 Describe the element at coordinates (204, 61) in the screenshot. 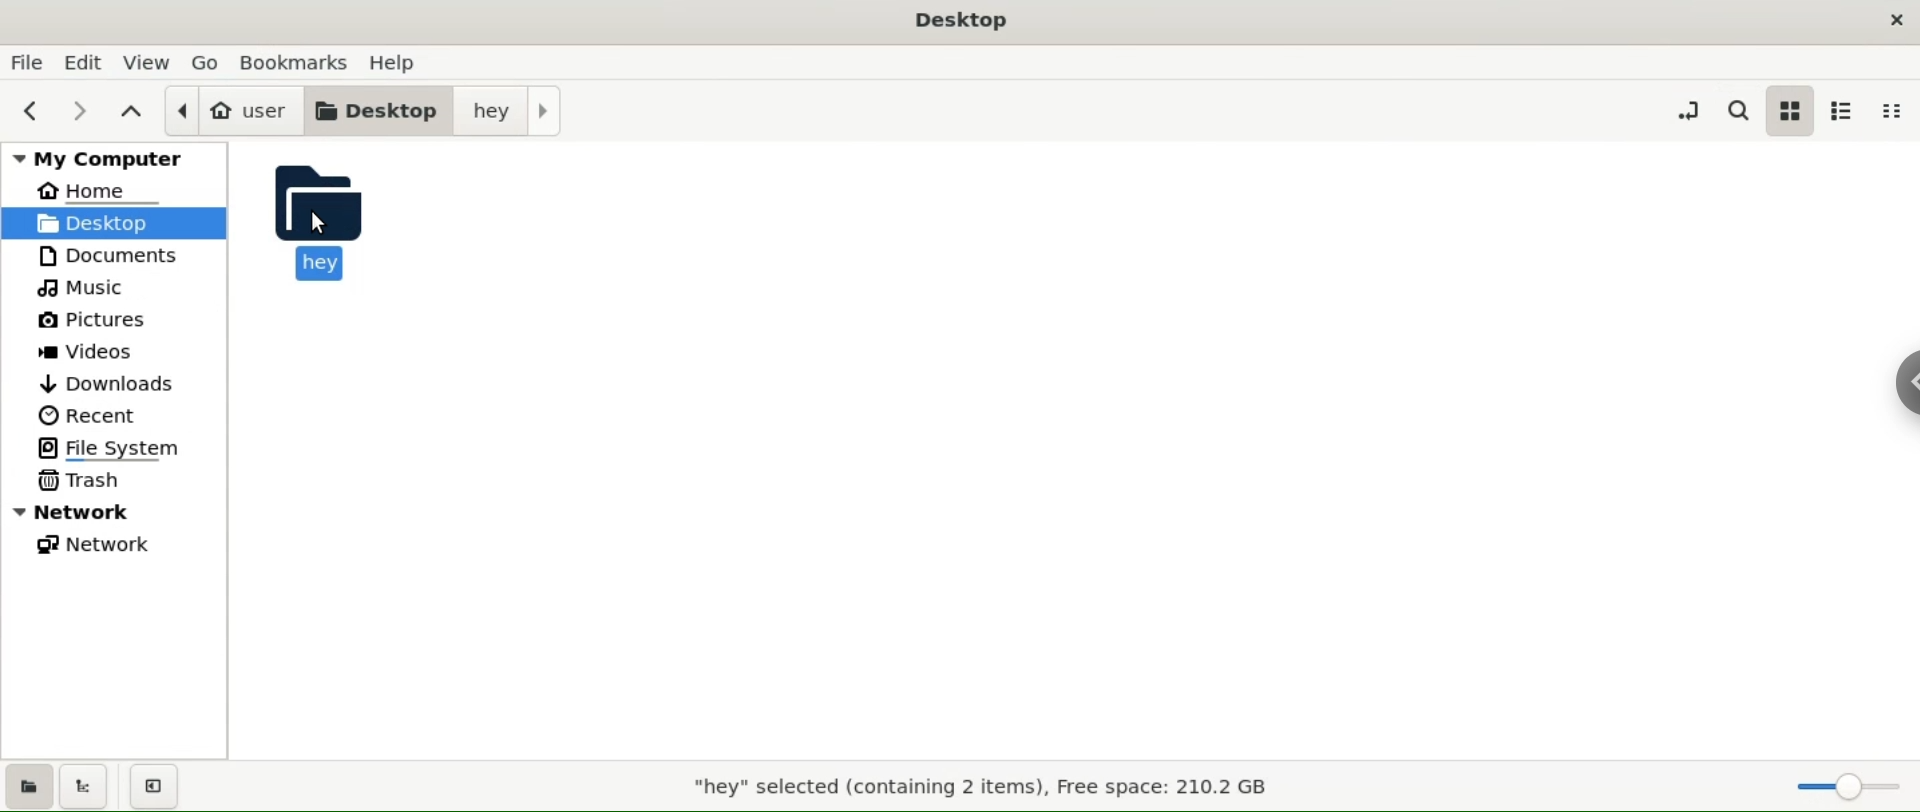

I see `go` at that location.